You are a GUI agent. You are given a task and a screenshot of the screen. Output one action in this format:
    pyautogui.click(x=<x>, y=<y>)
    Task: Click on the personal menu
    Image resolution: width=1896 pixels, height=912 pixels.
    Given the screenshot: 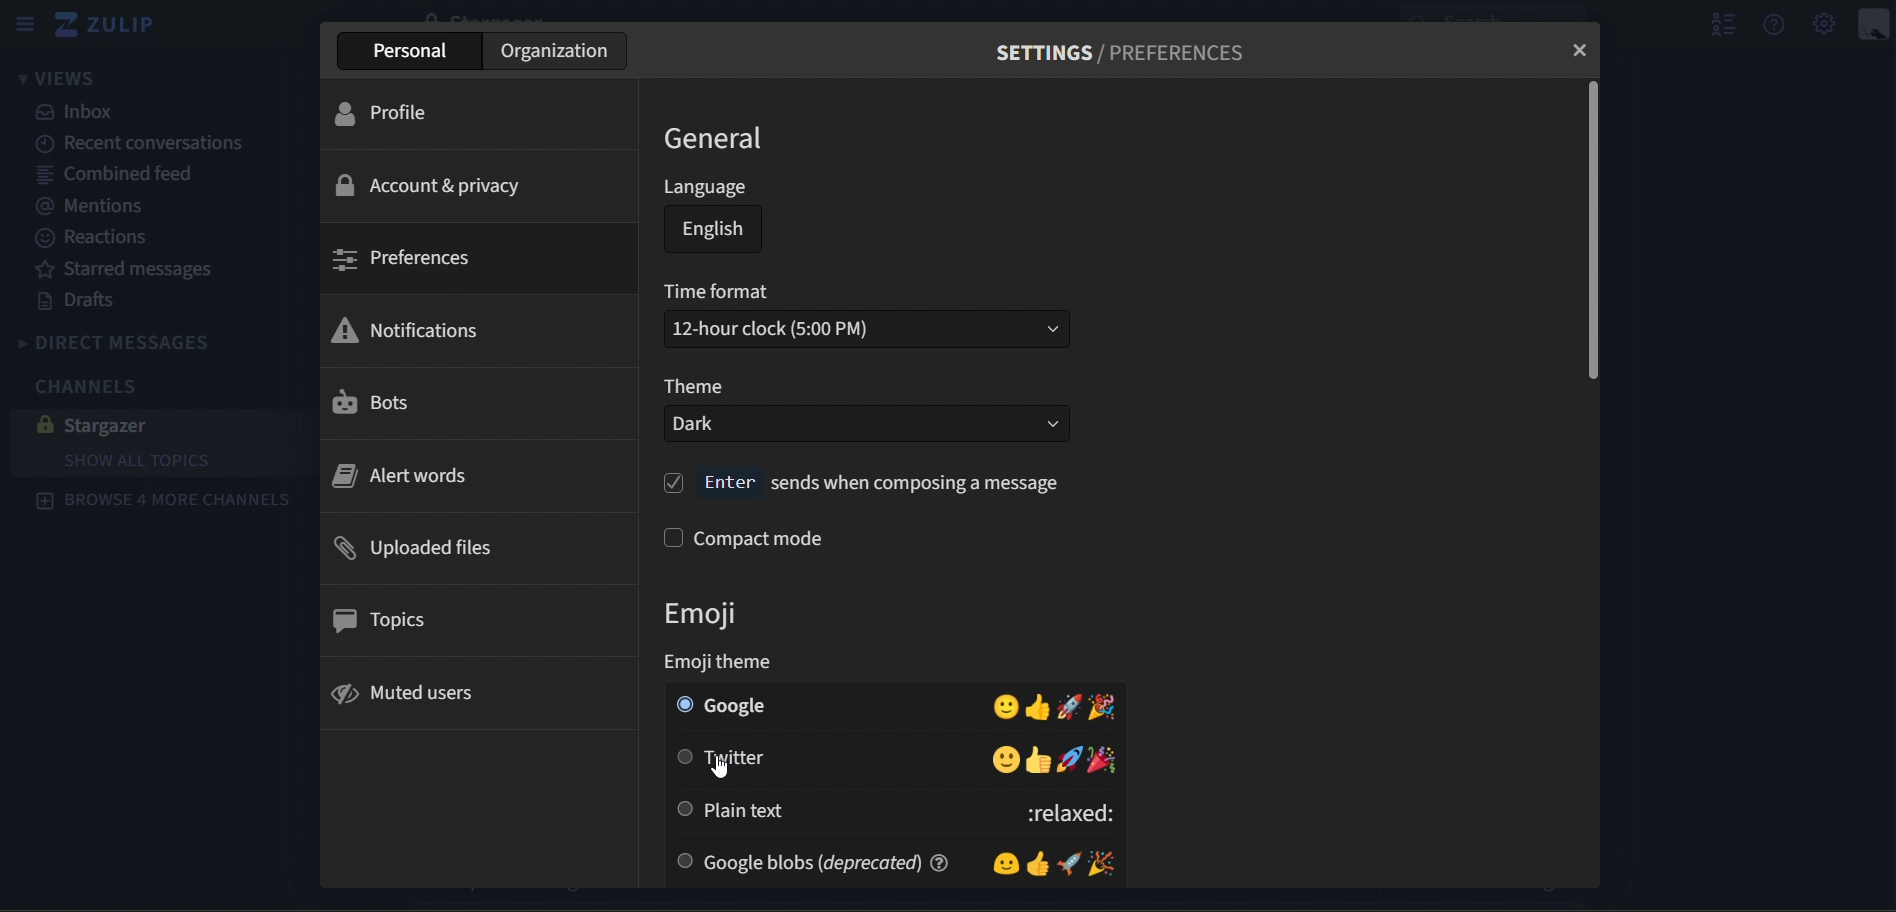 What is the action you would take?
    pyautogui.click(x=1872, y=23)
    